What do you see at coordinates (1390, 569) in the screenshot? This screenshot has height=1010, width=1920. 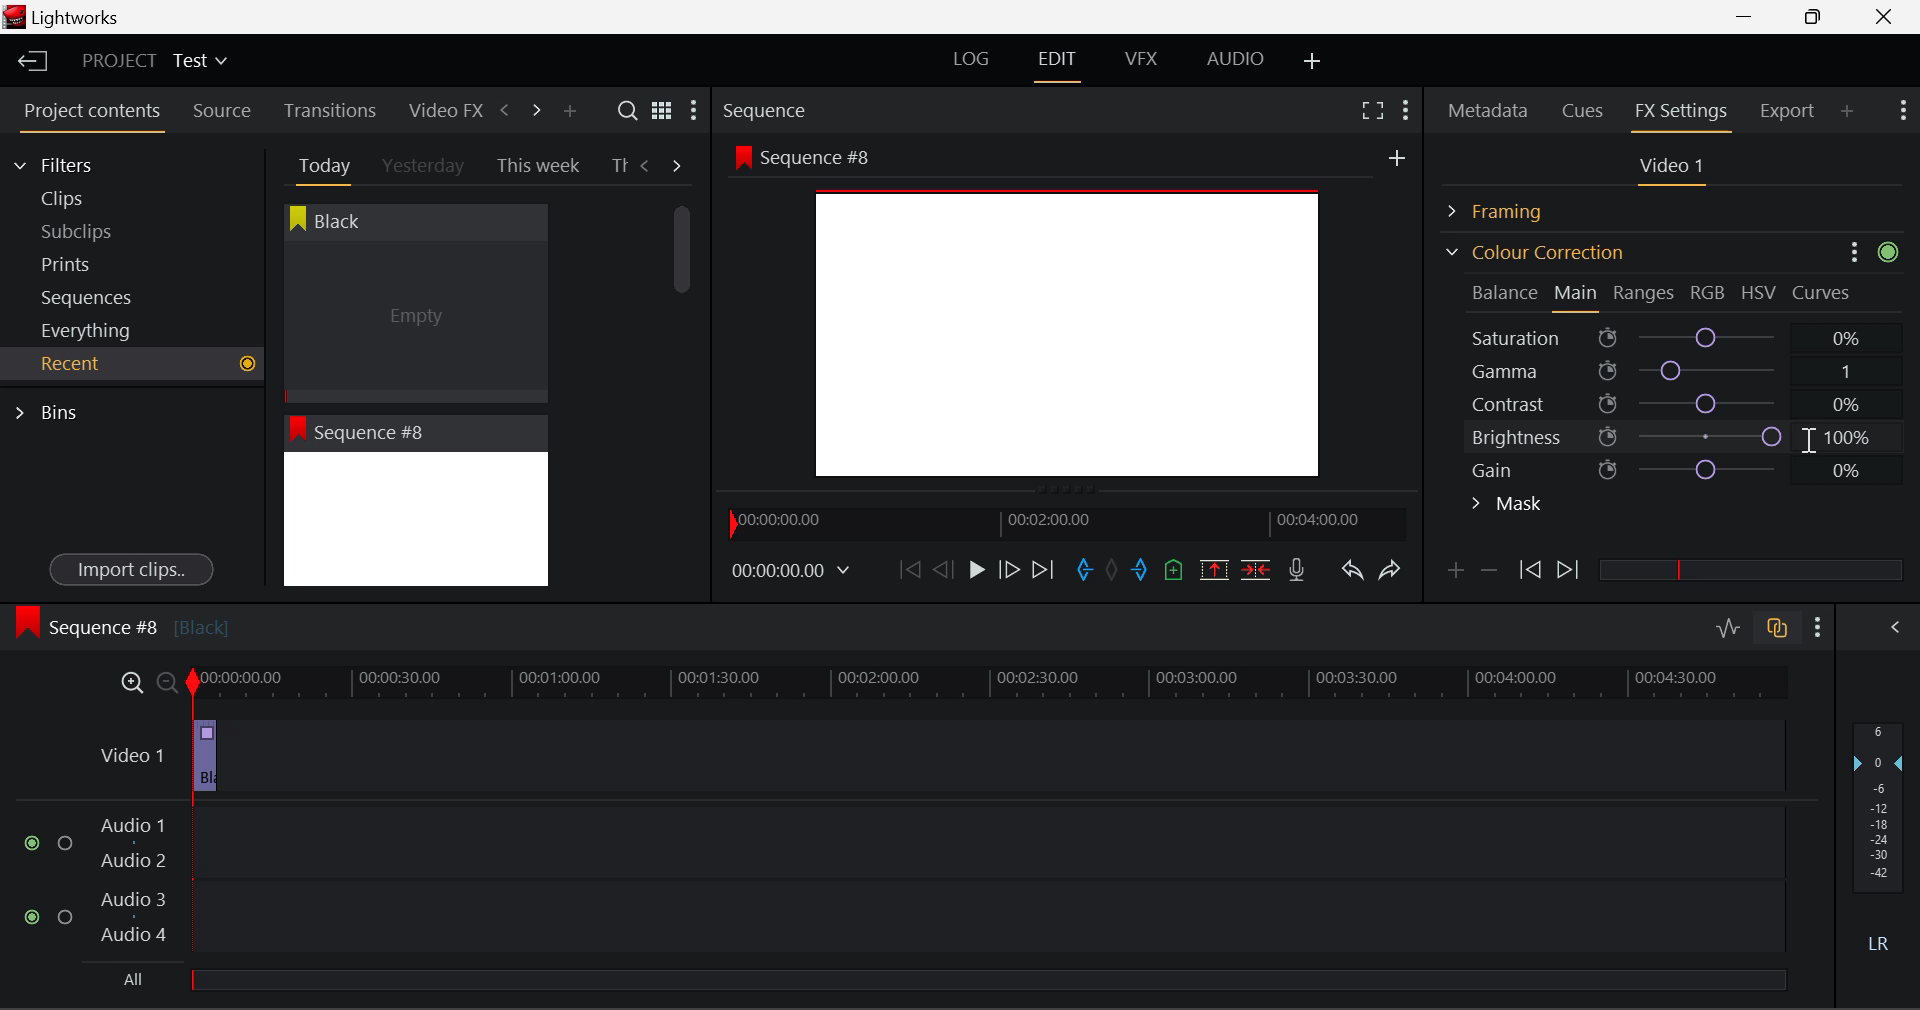 I see `Redo` at bounding box center [1390, 569].